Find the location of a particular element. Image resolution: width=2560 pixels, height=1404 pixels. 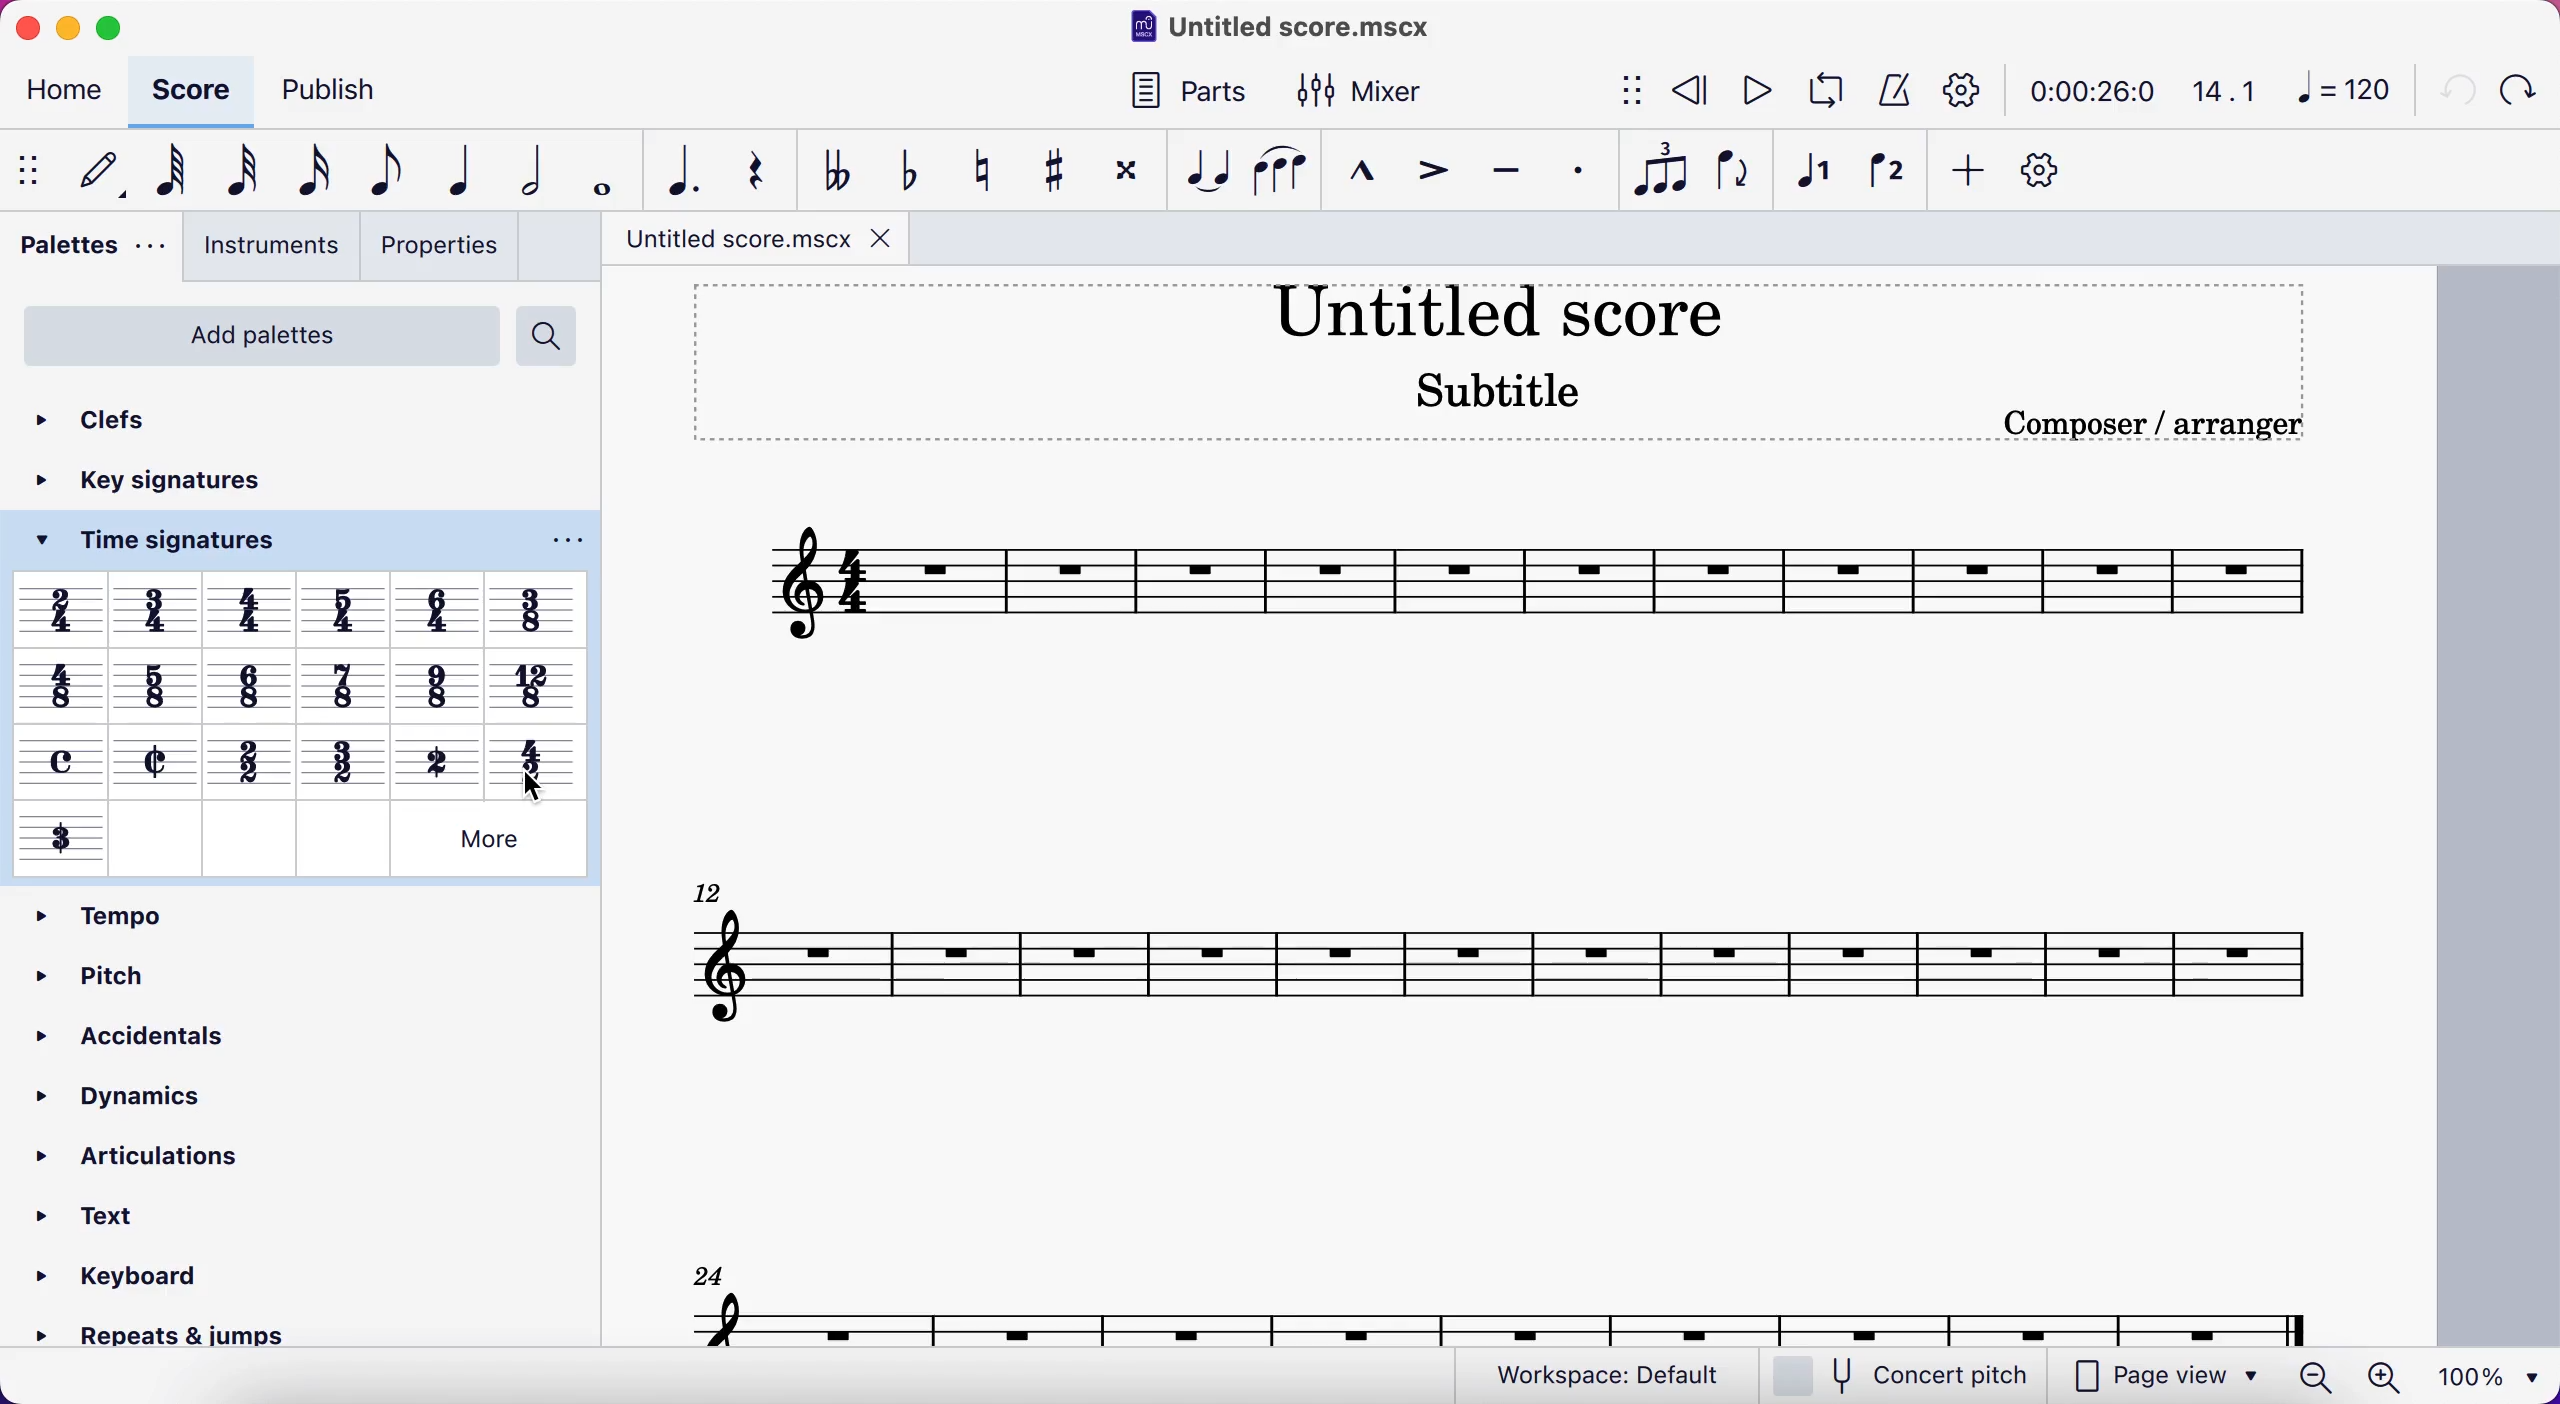

 is located at coordinates (341, 684).